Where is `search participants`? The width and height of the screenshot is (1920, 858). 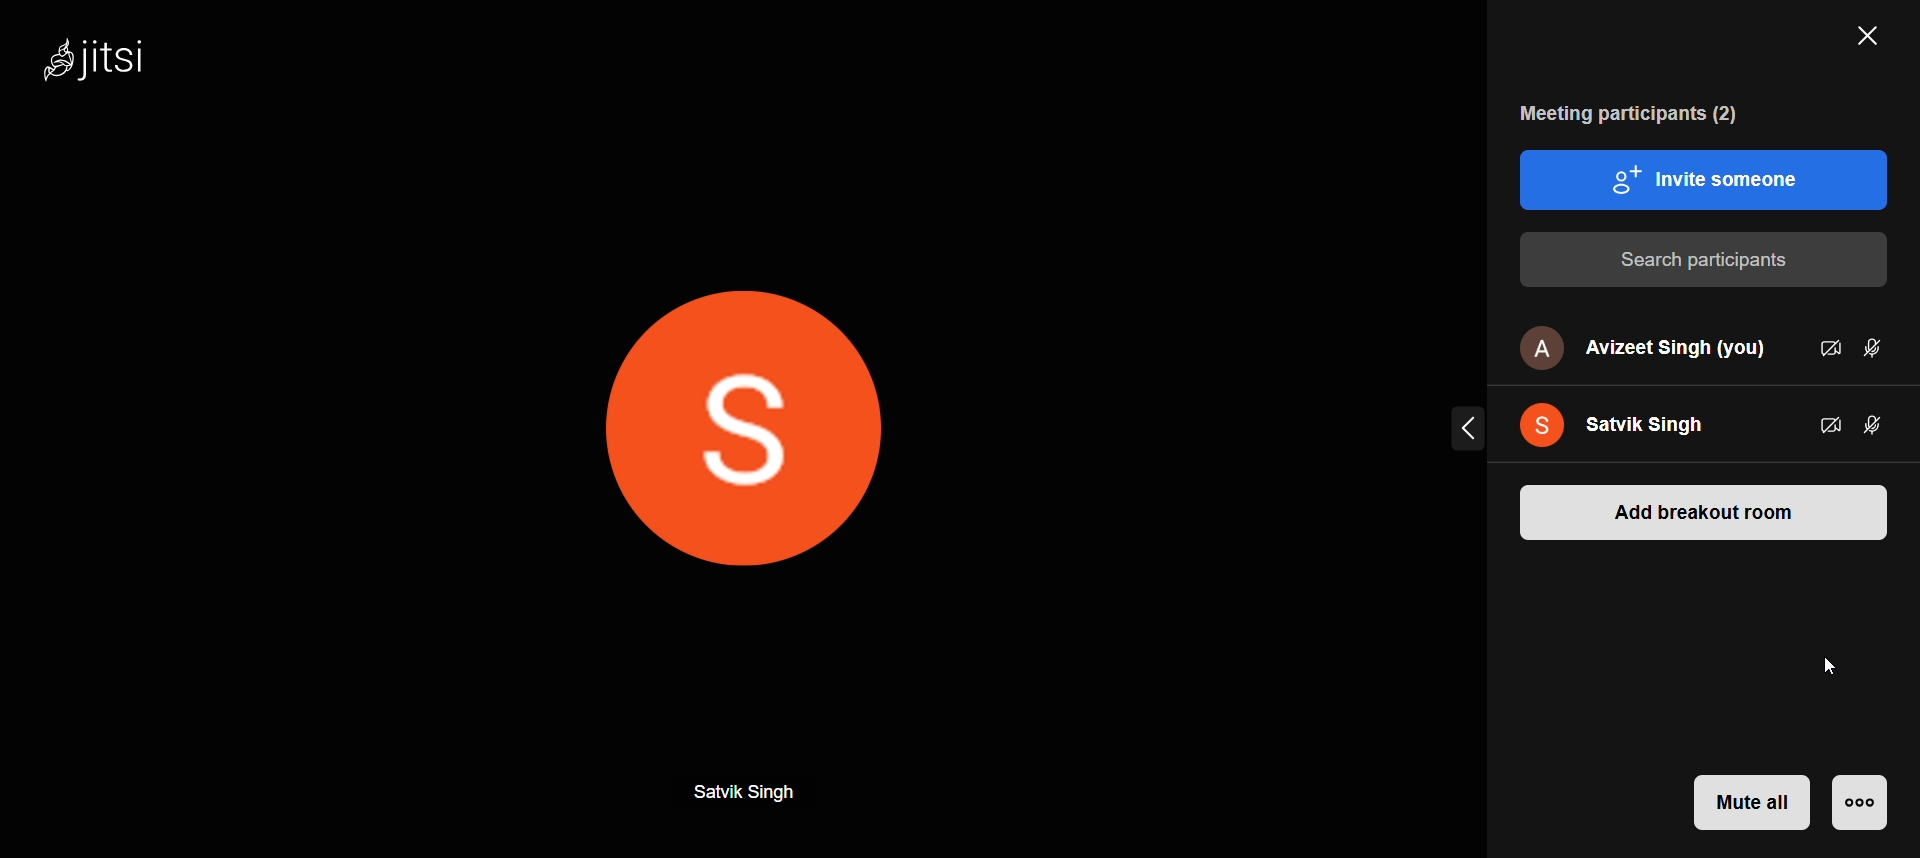
search participants is located at coordinates (1702, 259).